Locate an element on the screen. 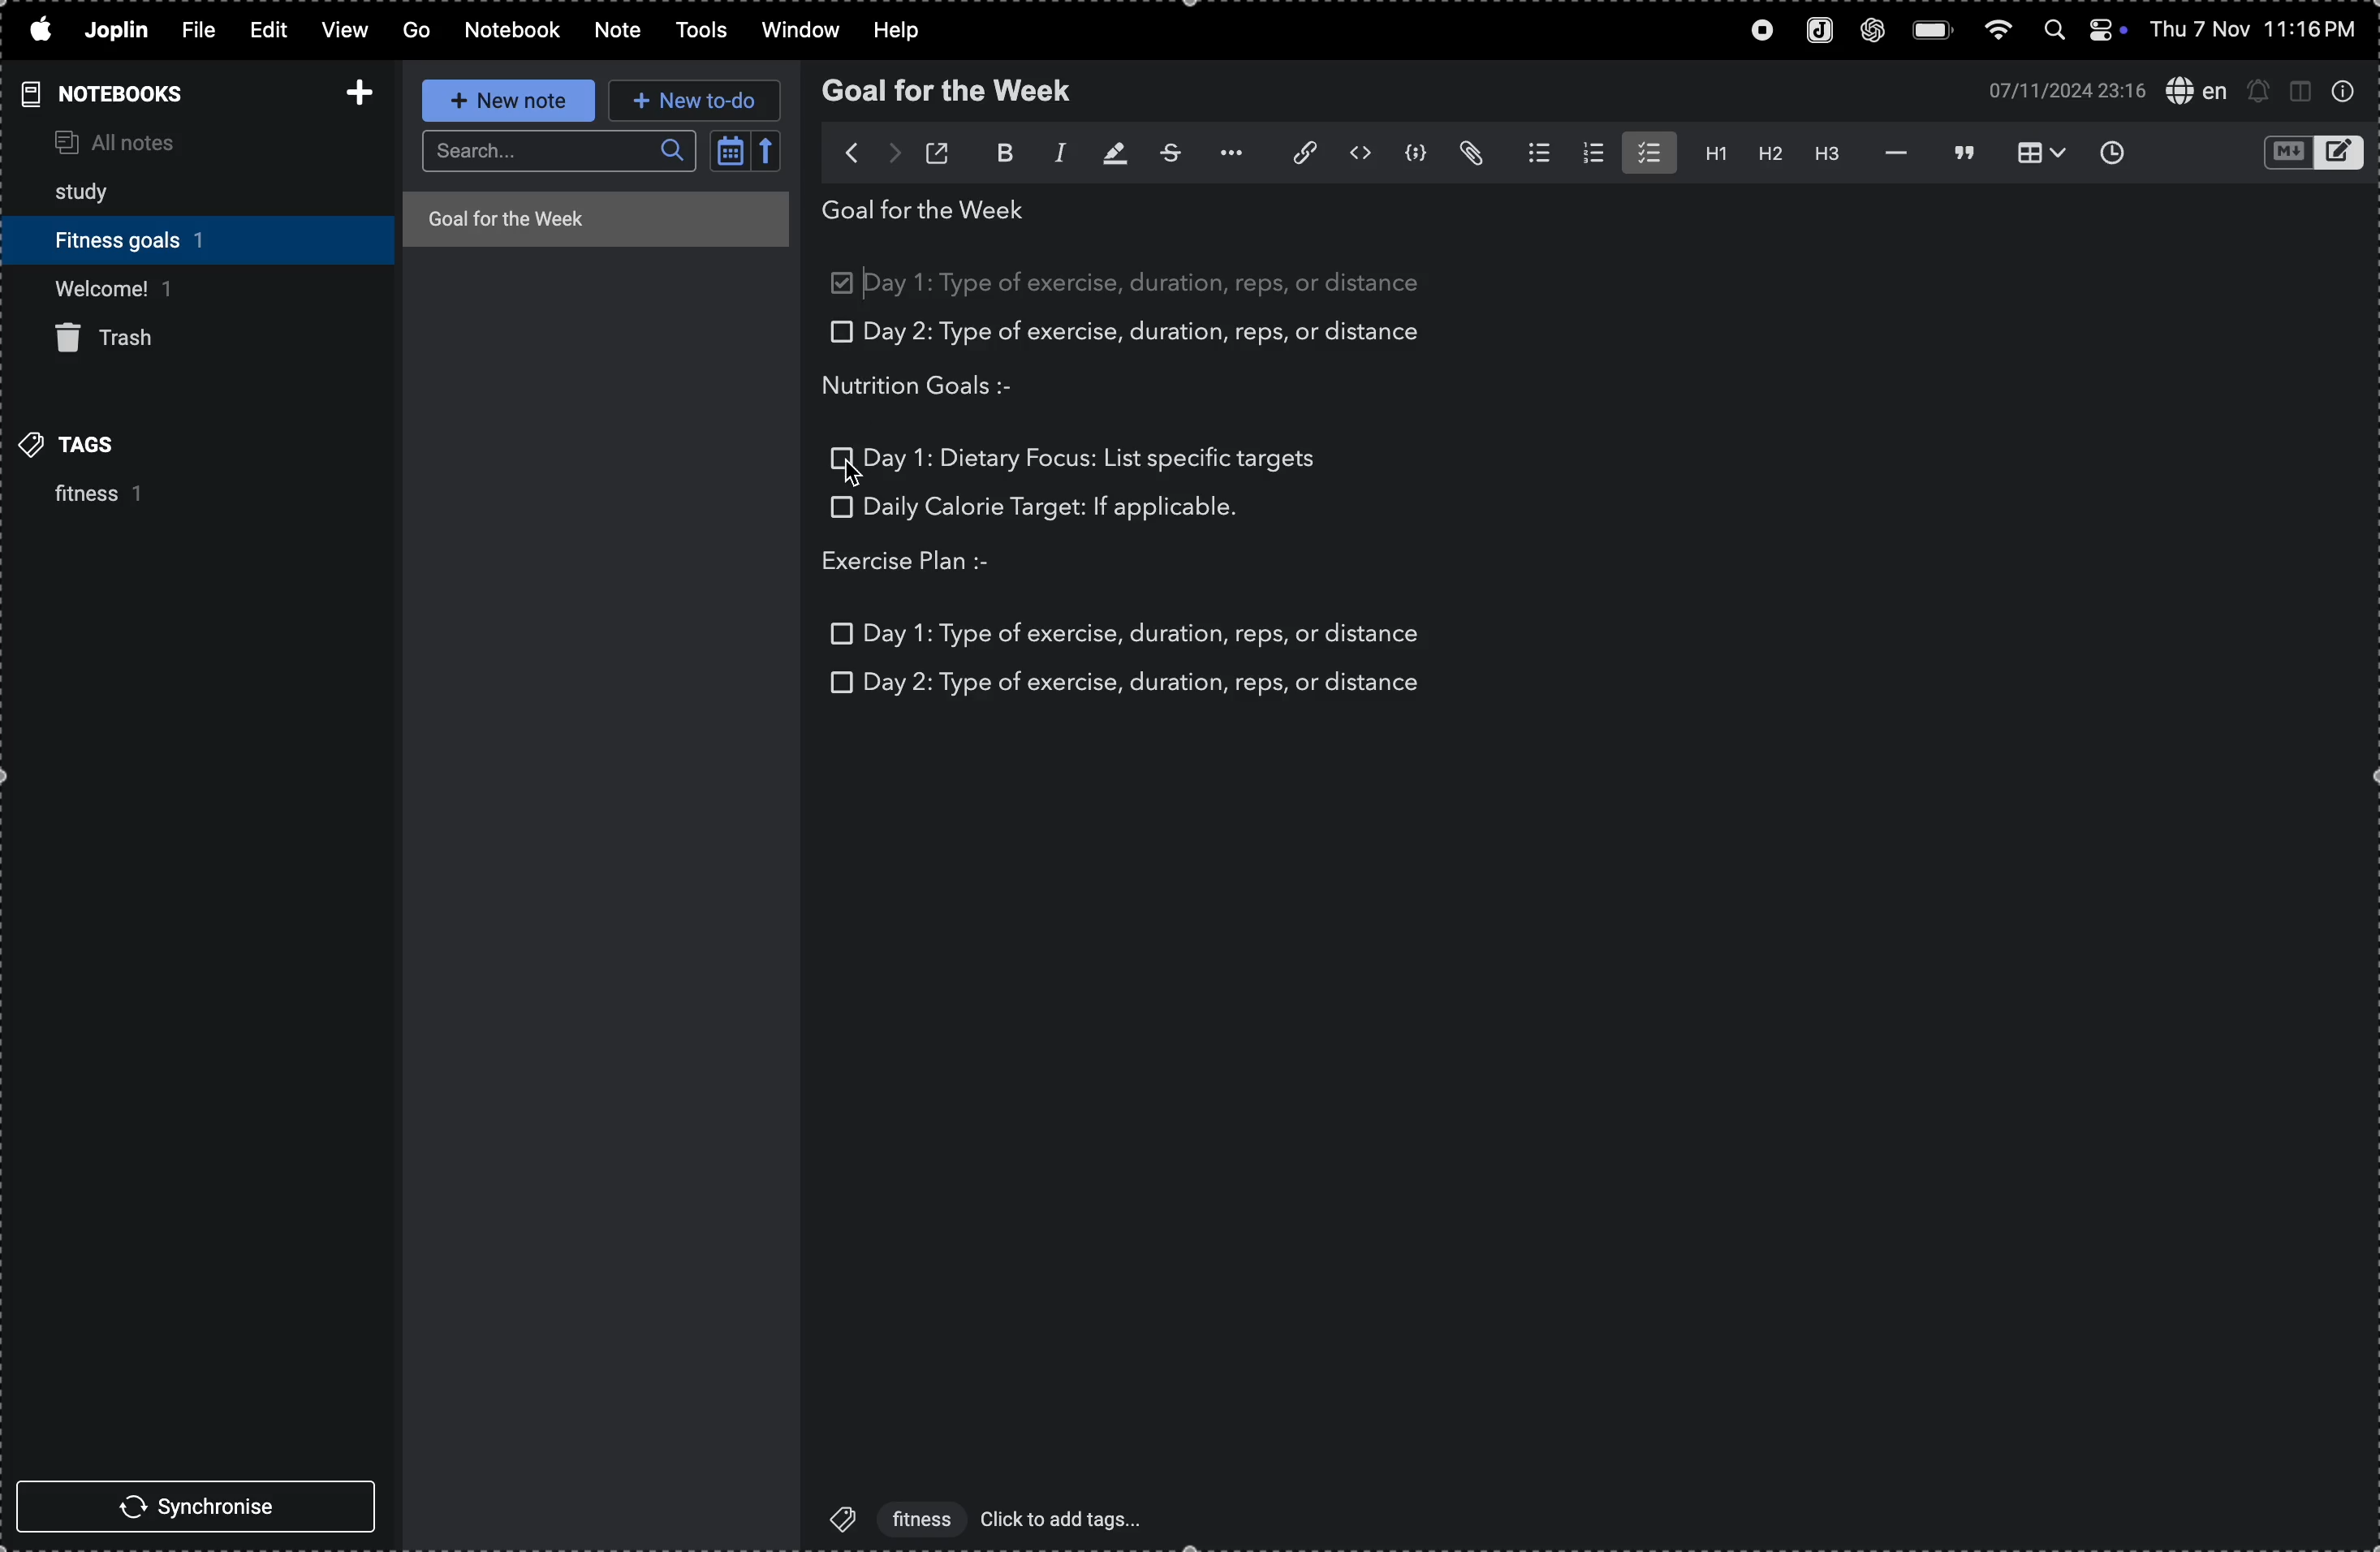 The height and width of the screenshot is (1552, 2380). new to do is located at coordinates (694, 103).